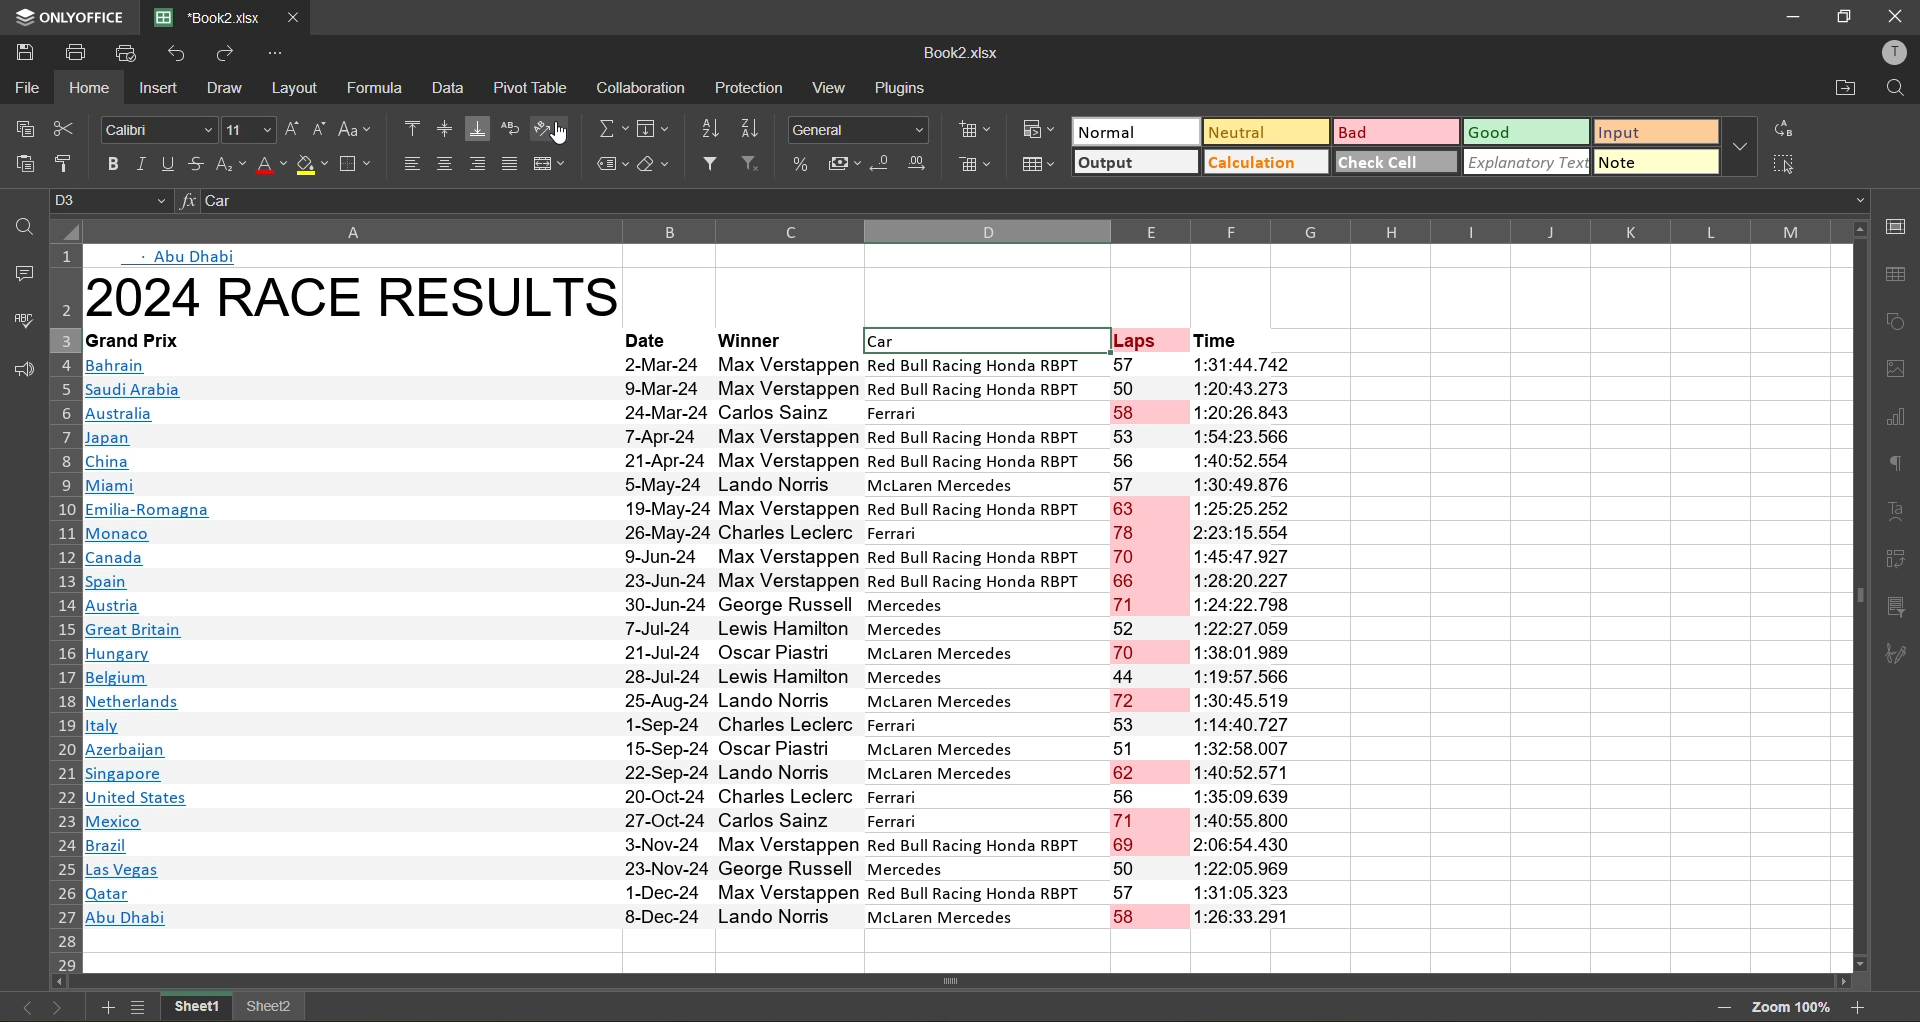 The height and width of the screenshot is (1022, 1920). I want to click on images, so click(1896, 372).